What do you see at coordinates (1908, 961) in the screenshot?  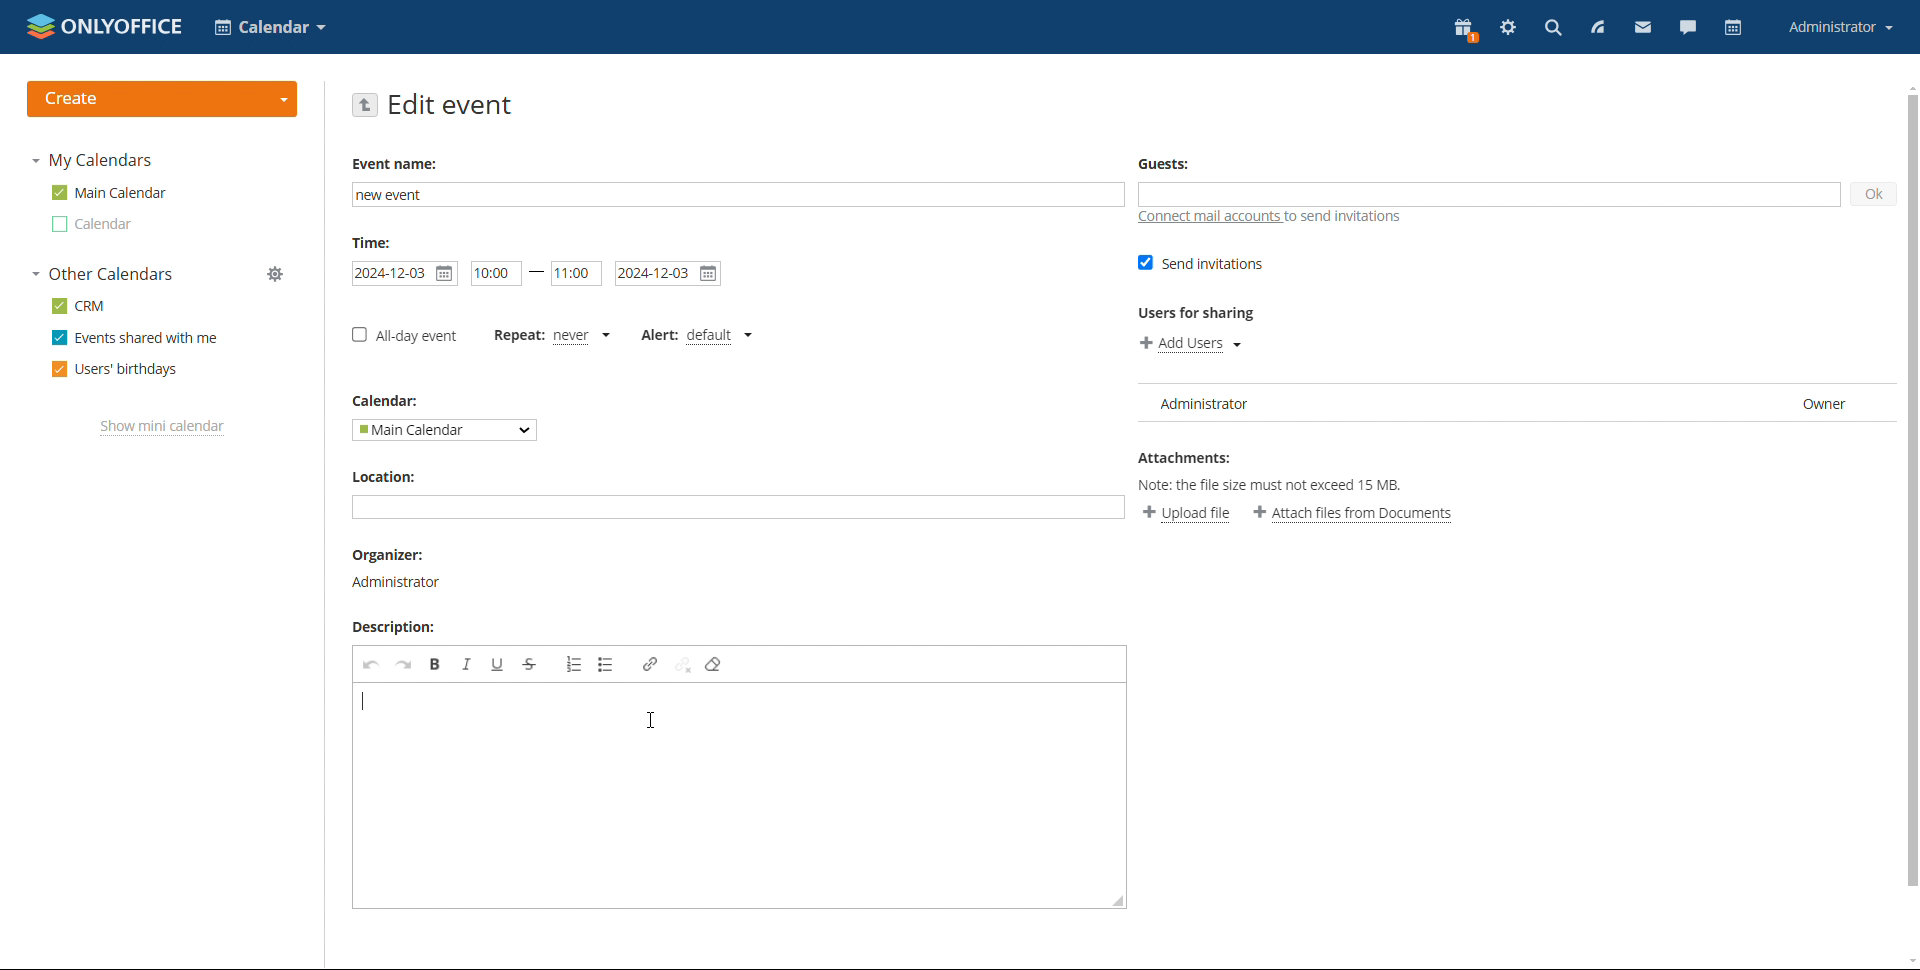 I see `scroll down` at bounding box center [1908, 961].